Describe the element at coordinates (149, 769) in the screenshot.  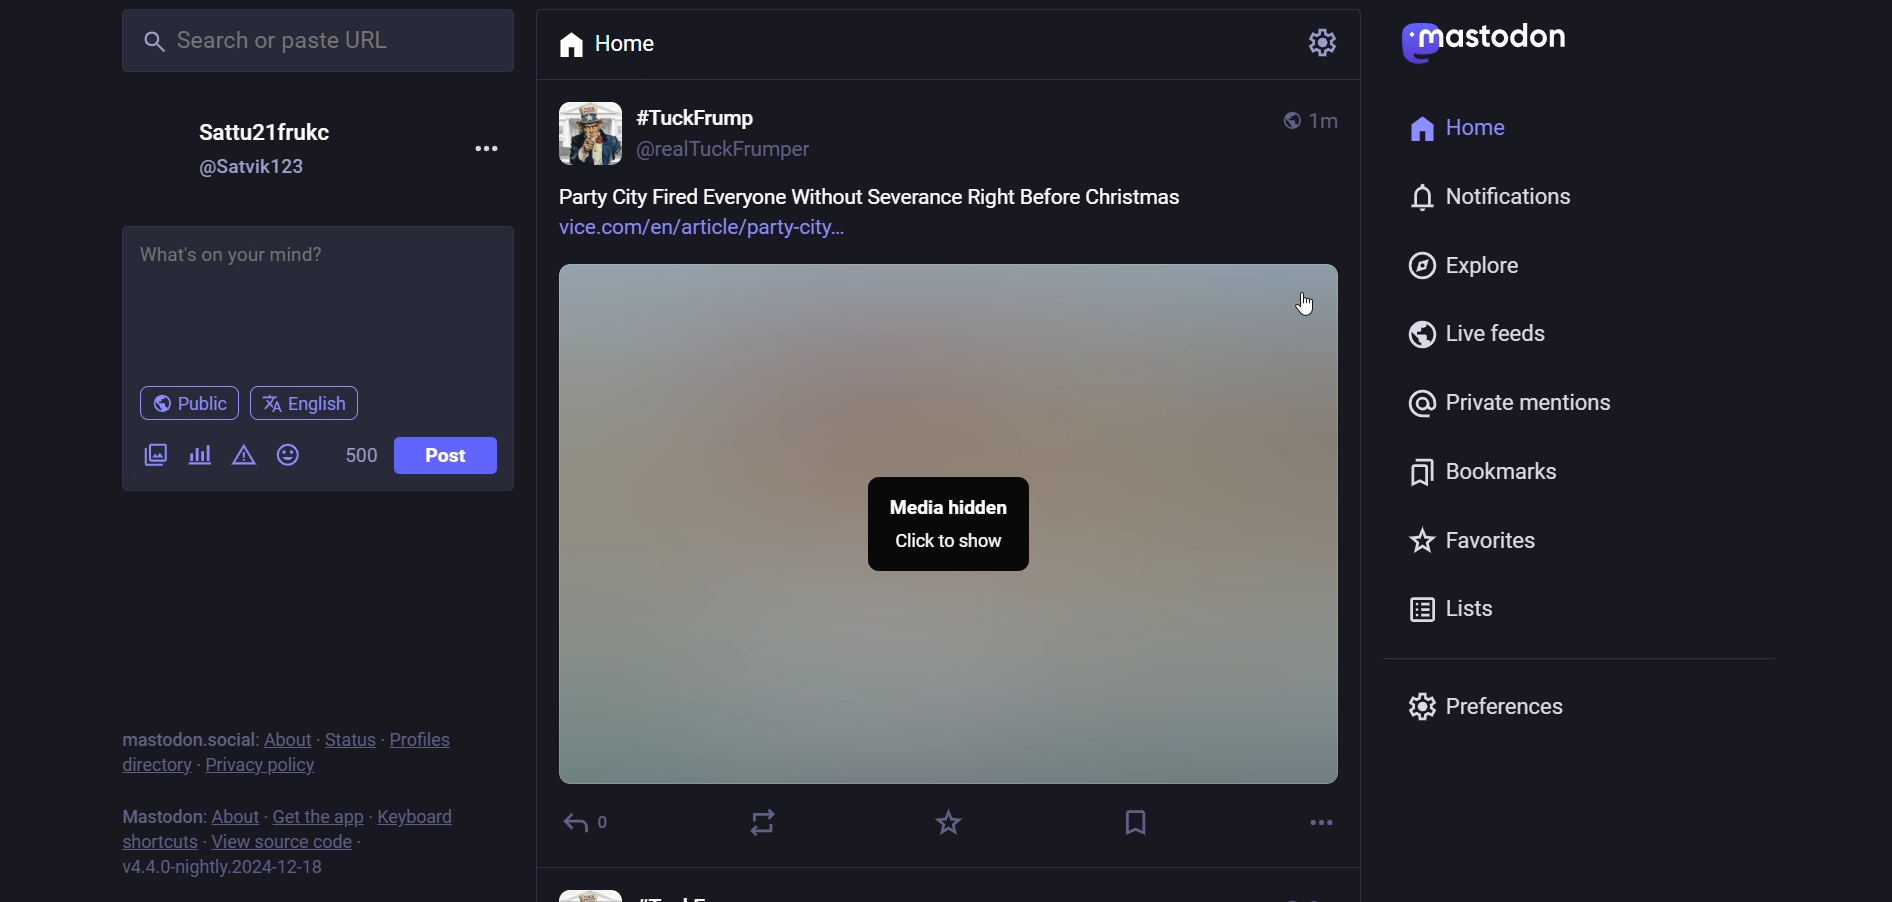
I see `directory` at that location.